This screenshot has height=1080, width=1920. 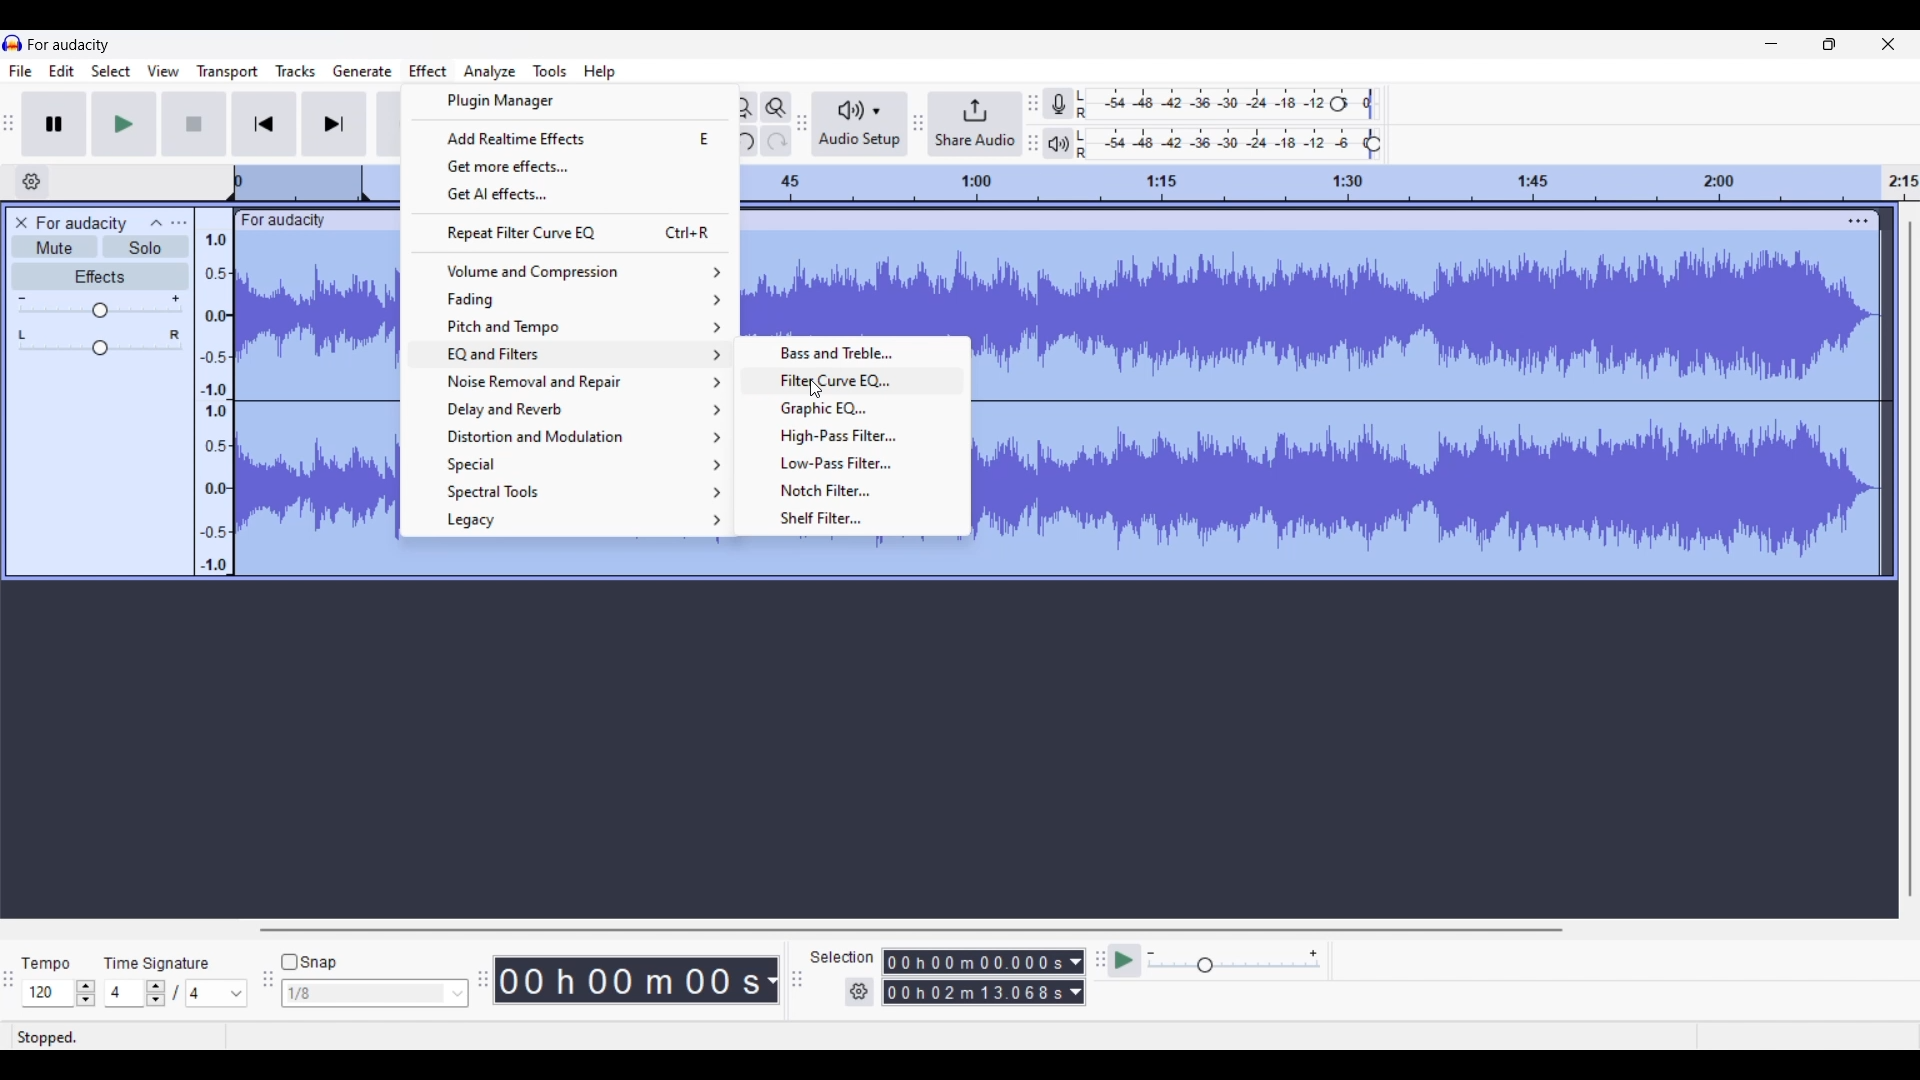 What do you see at coordinates (571, 165) in the screenshot?
I see `Get more effects` at bounding box center [571, 165].